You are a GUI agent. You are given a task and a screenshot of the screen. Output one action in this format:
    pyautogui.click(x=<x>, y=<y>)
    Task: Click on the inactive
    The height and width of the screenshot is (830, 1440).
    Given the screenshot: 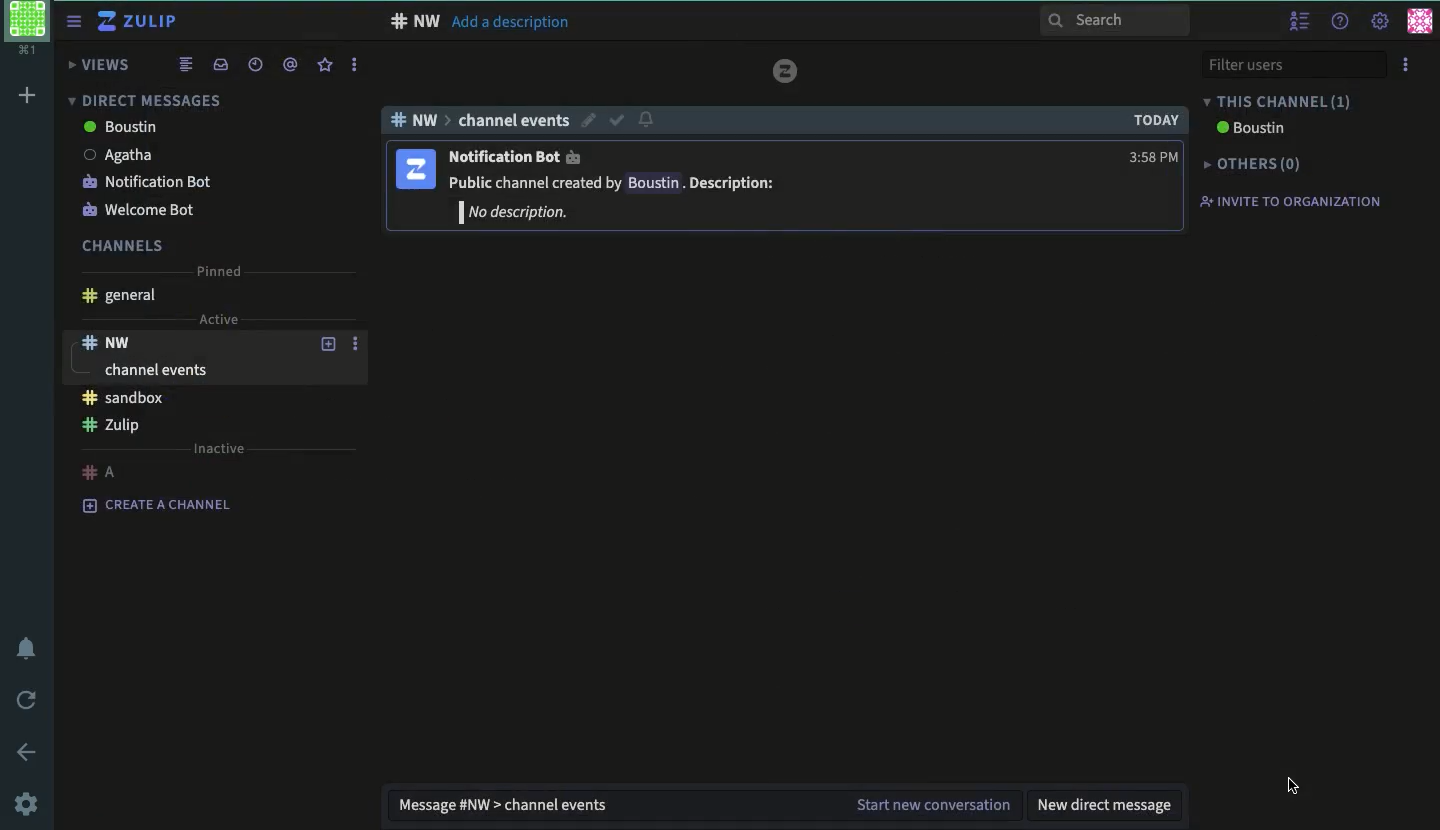 What is the action you would take?
    pyautogui.click(x=216, y=450)
    